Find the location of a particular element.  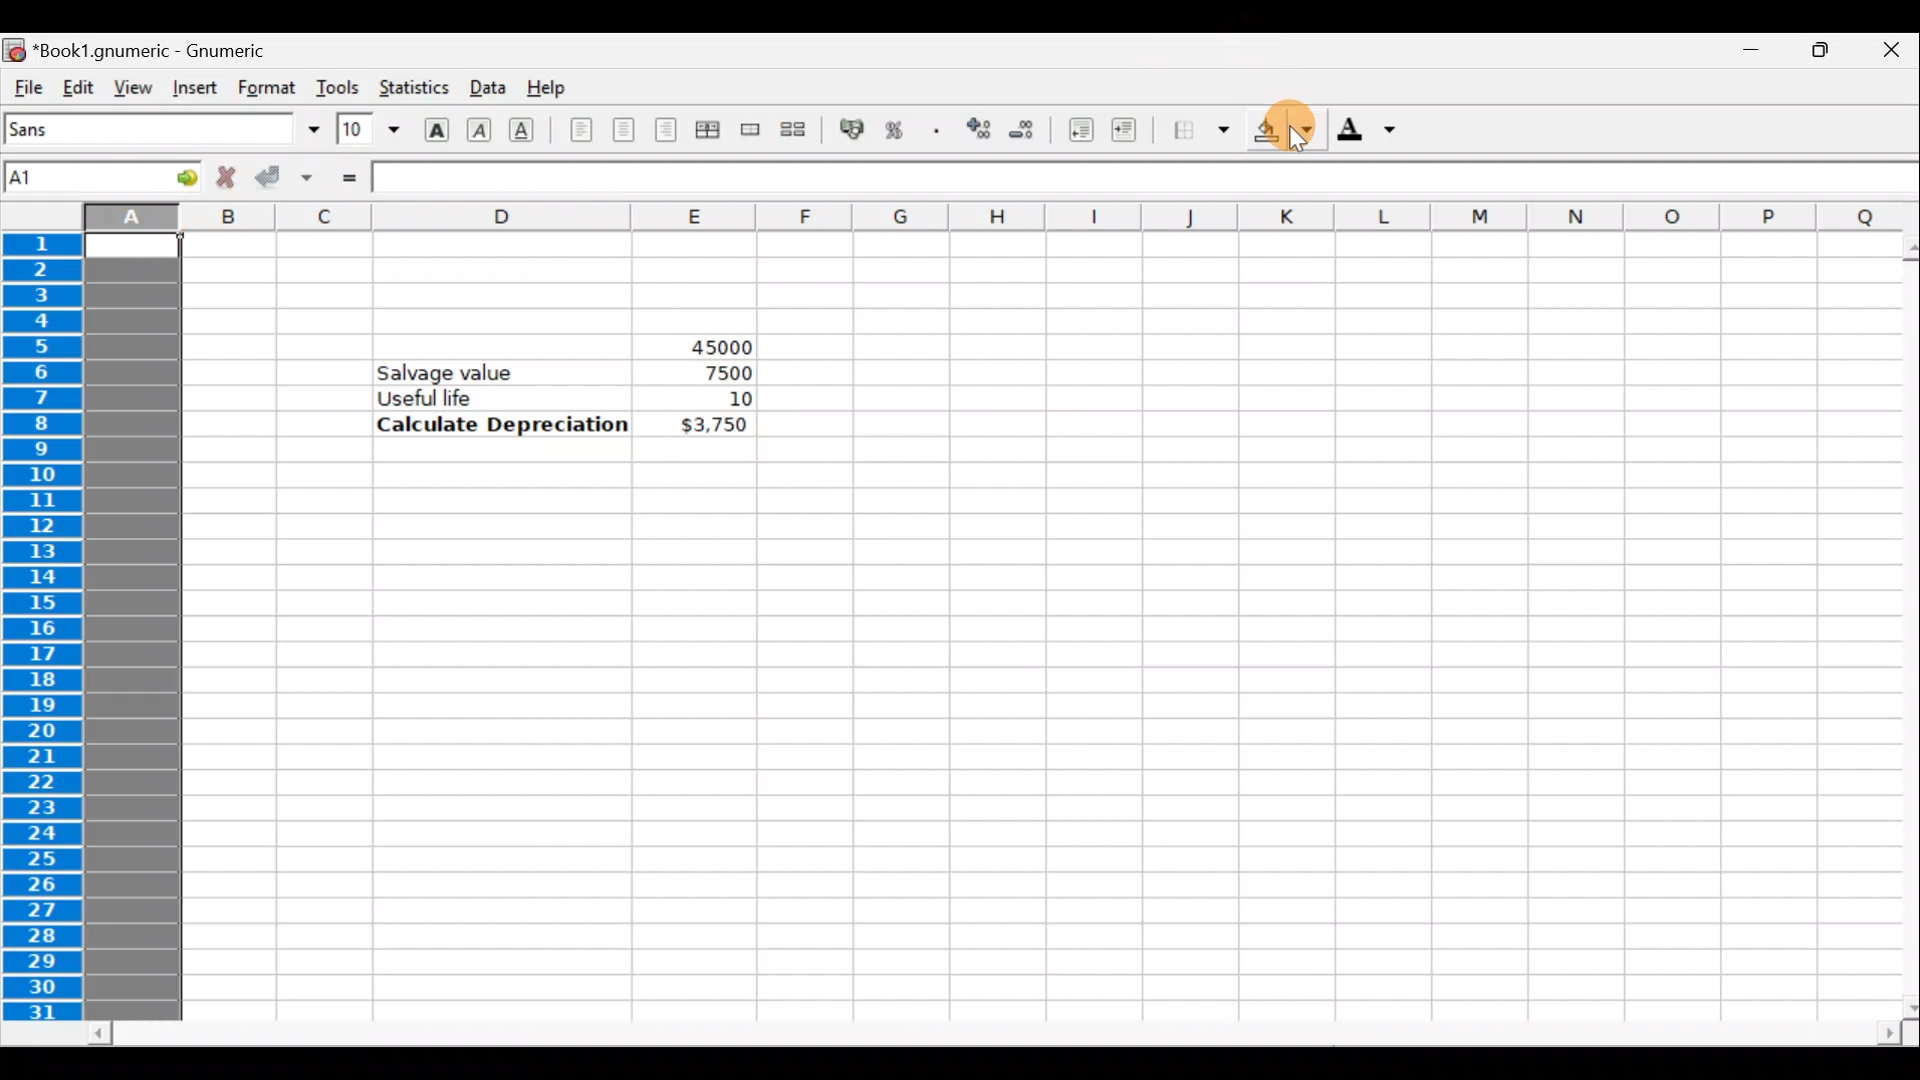

Data is located at coordinates (485, 86).